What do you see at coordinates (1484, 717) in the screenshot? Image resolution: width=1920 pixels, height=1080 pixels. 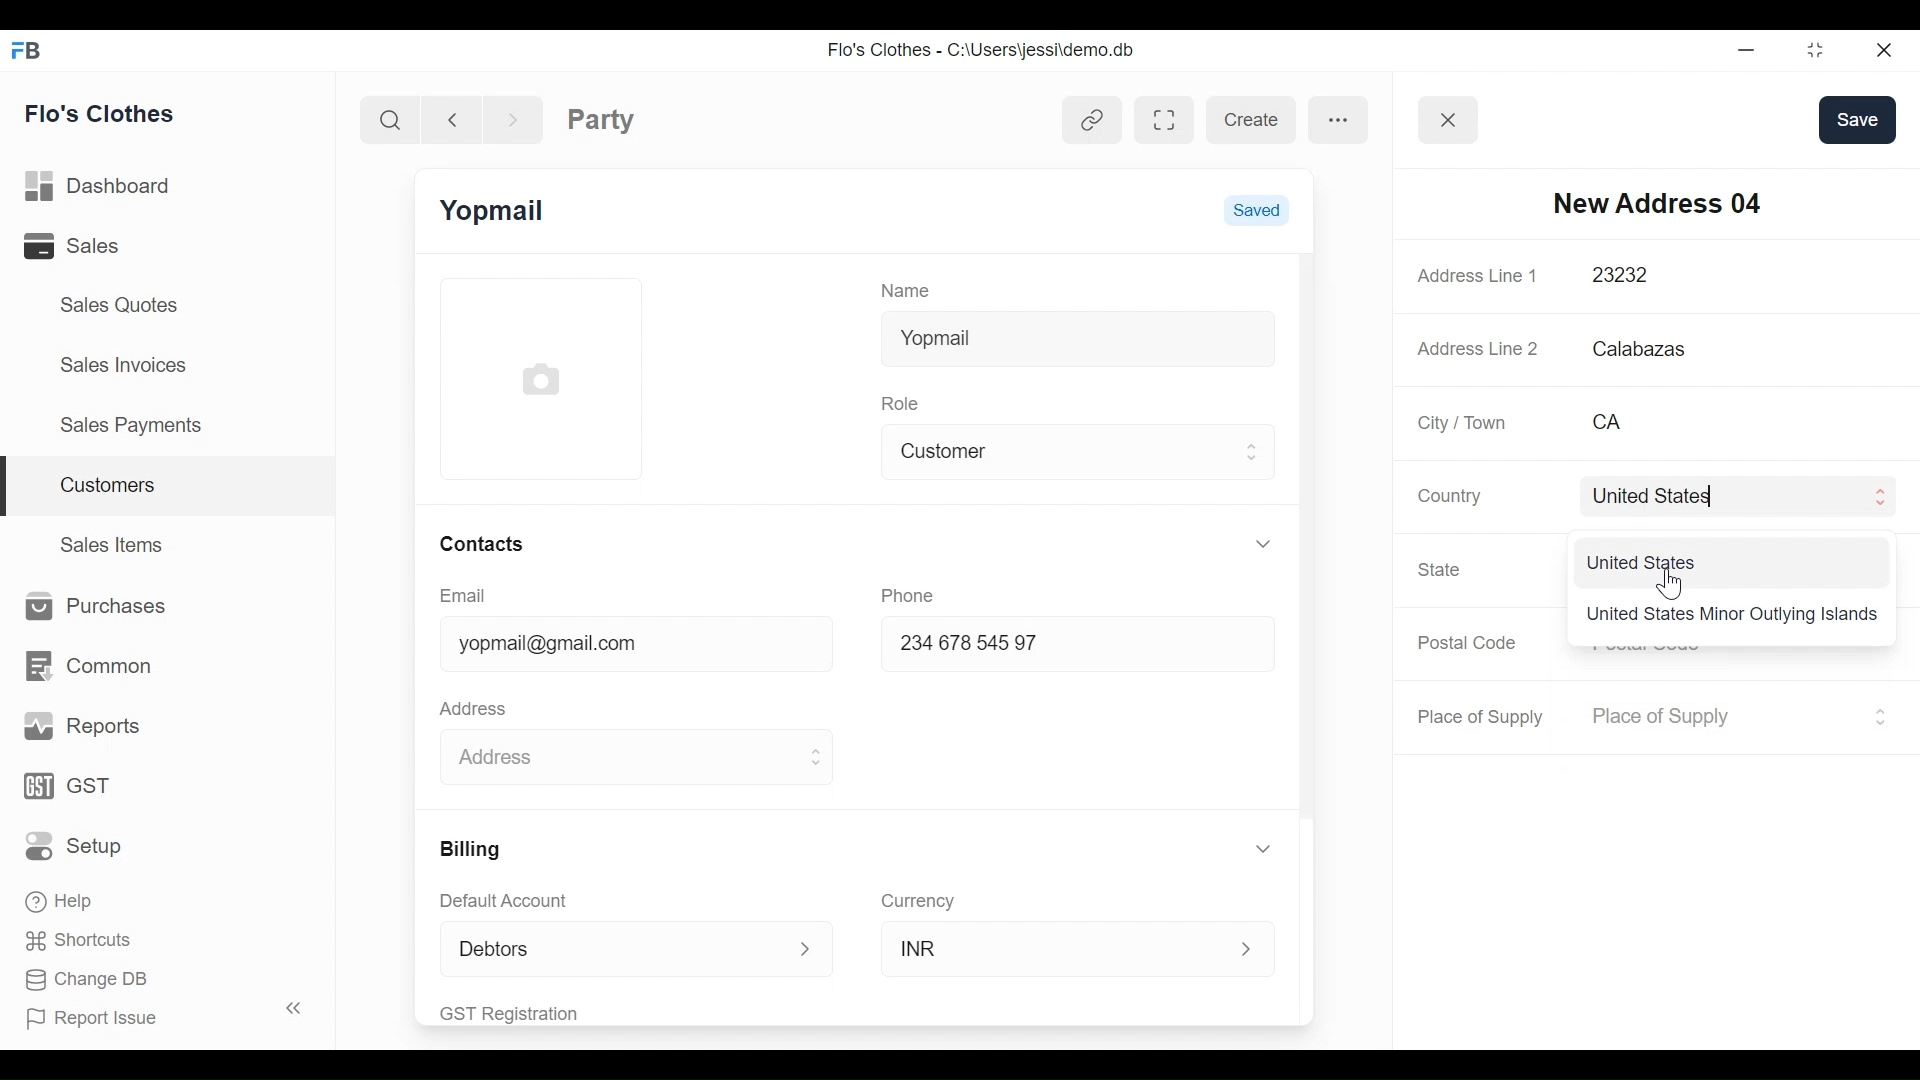 I see `Place of Supply` at bounding box center [1484, 717].